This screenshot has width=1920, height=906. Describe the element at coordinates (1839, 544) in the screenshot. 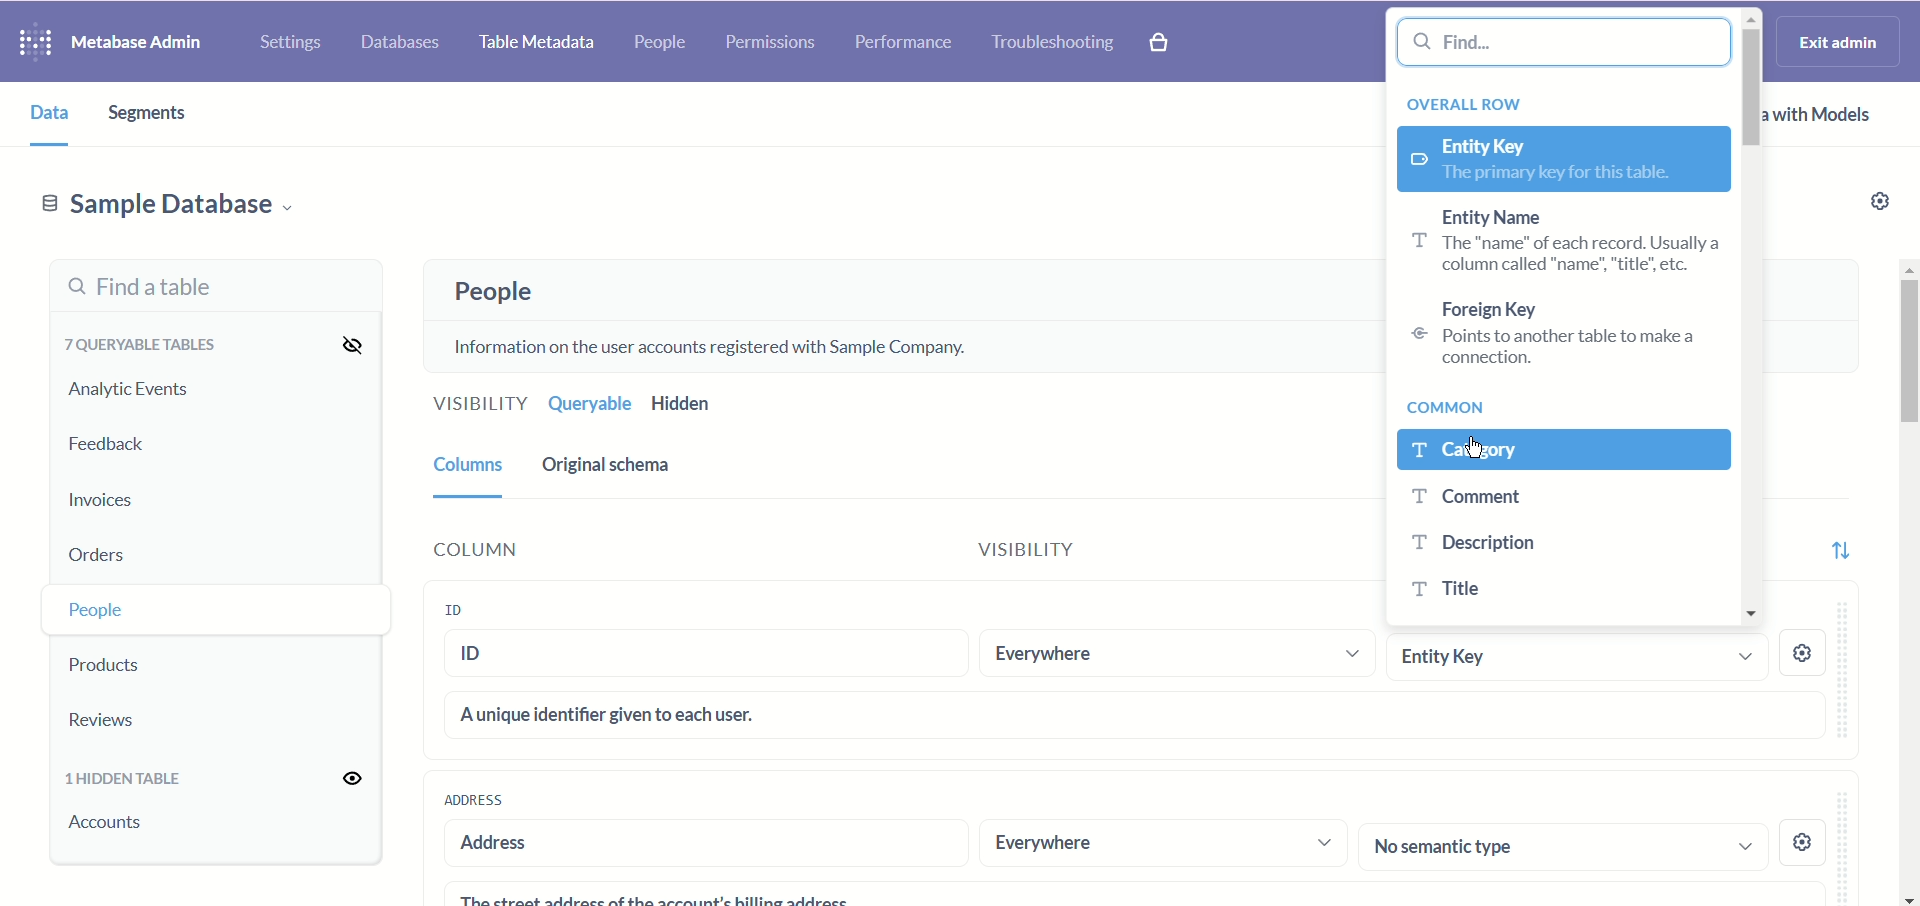

I see `sort` at that location.